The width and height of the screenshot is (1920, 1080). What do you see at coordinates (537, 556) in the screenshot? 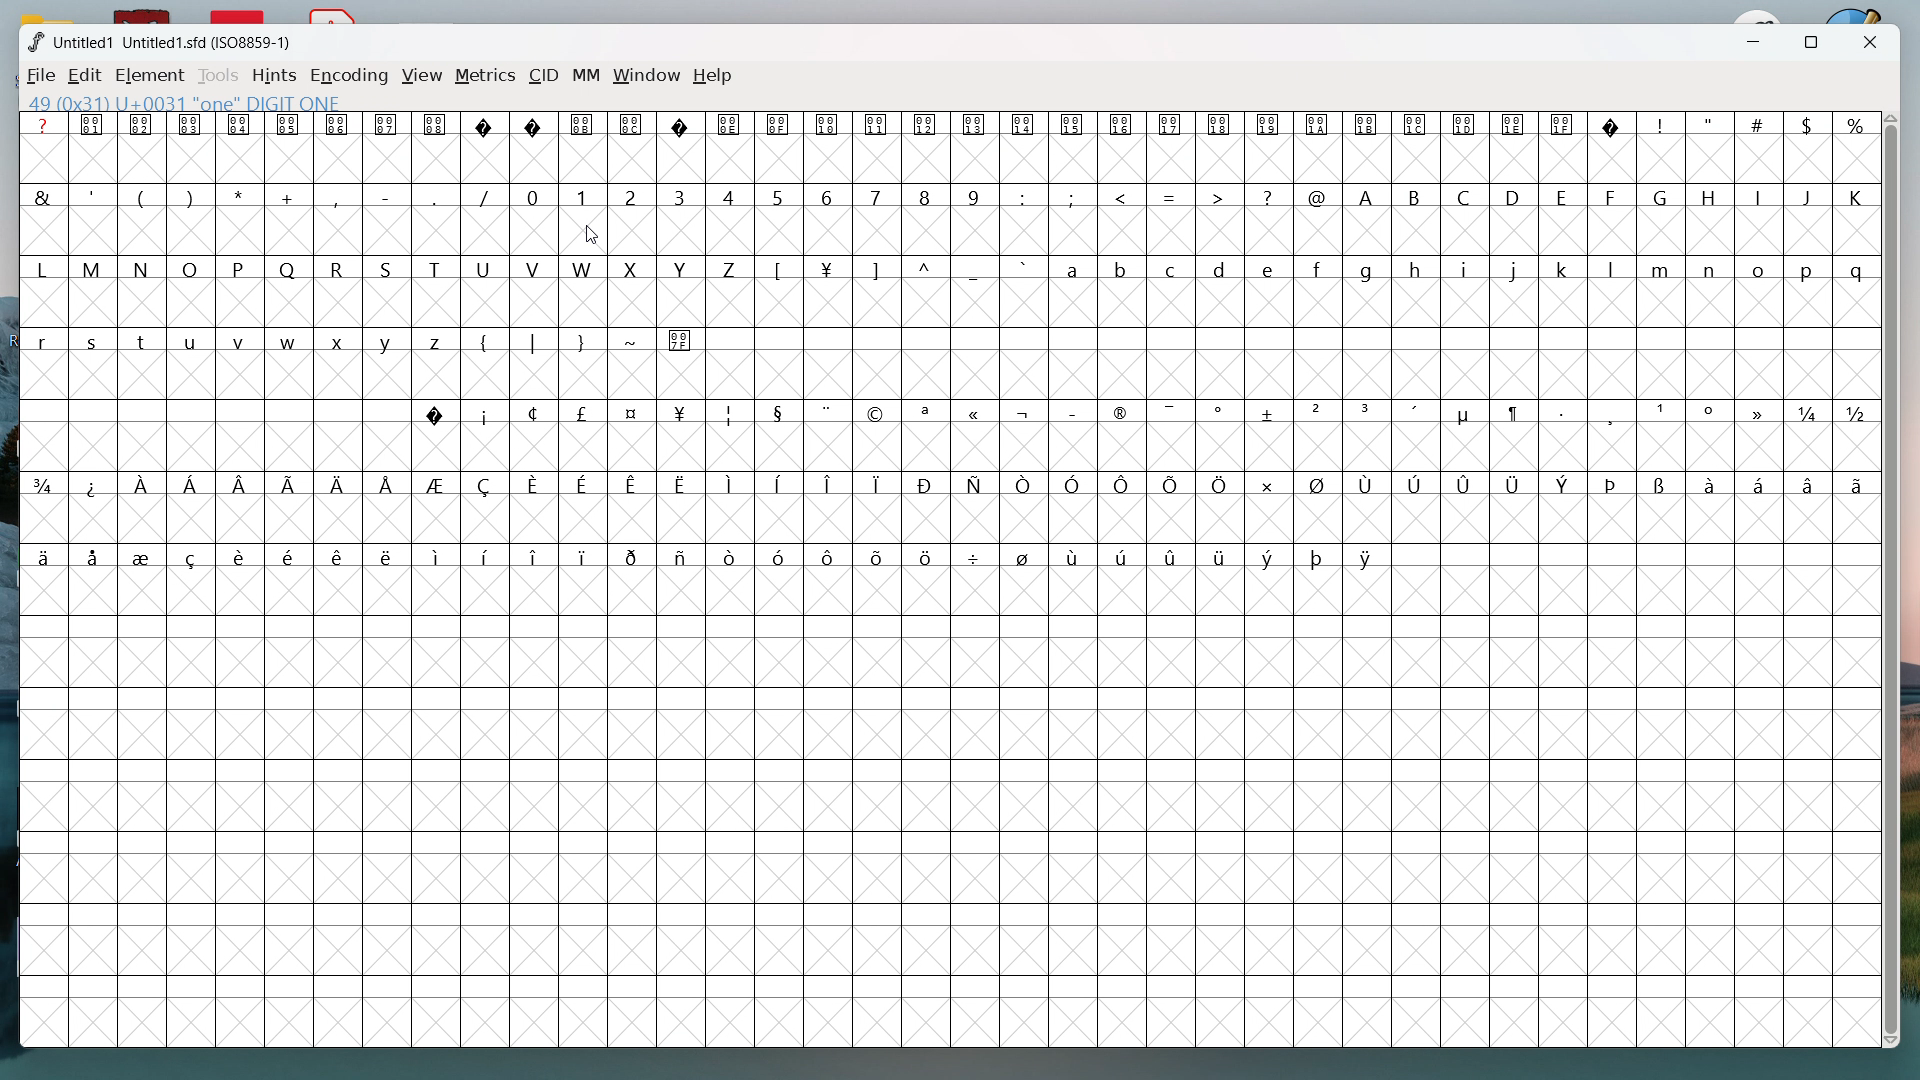
I see `symbol` at bounding box center [537, 556].